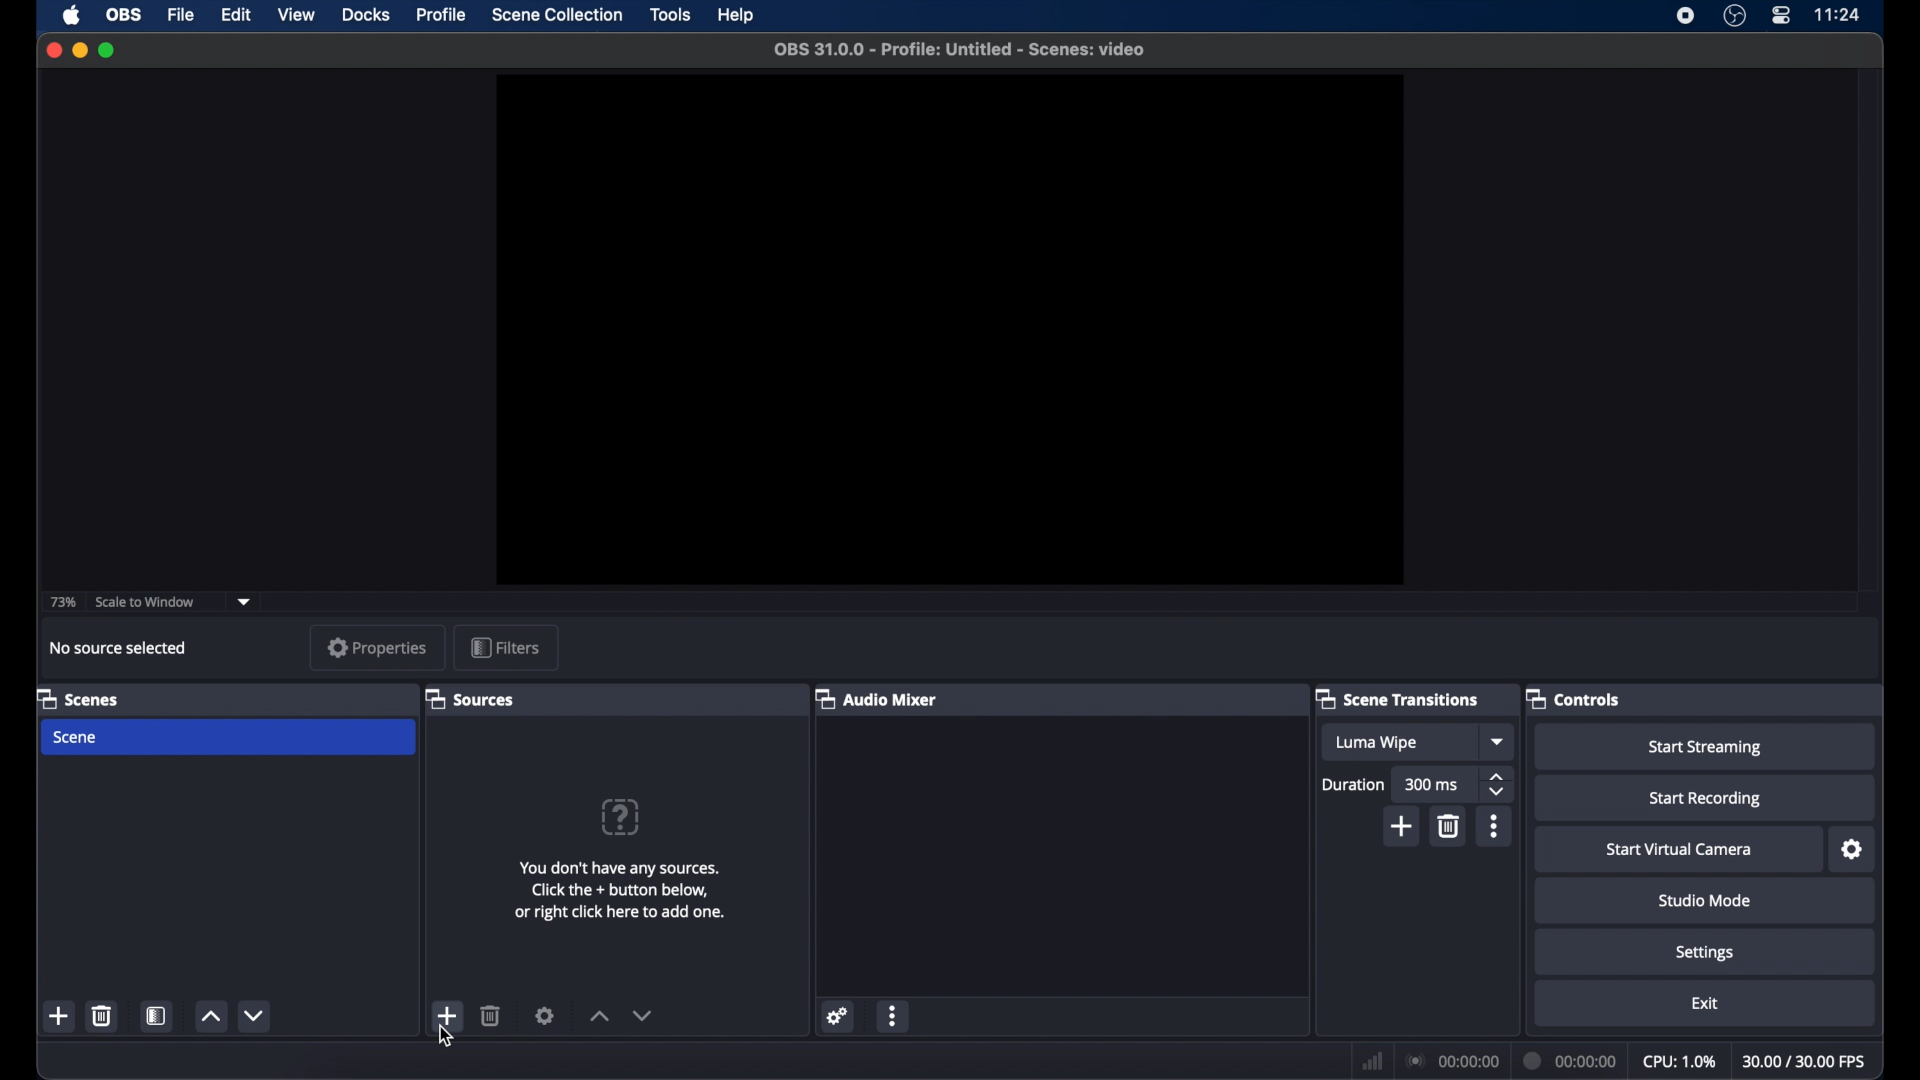 Image resolution: width=1920 pixels, height=1080 pixels. I want to click on settings, so click(544, 1015).